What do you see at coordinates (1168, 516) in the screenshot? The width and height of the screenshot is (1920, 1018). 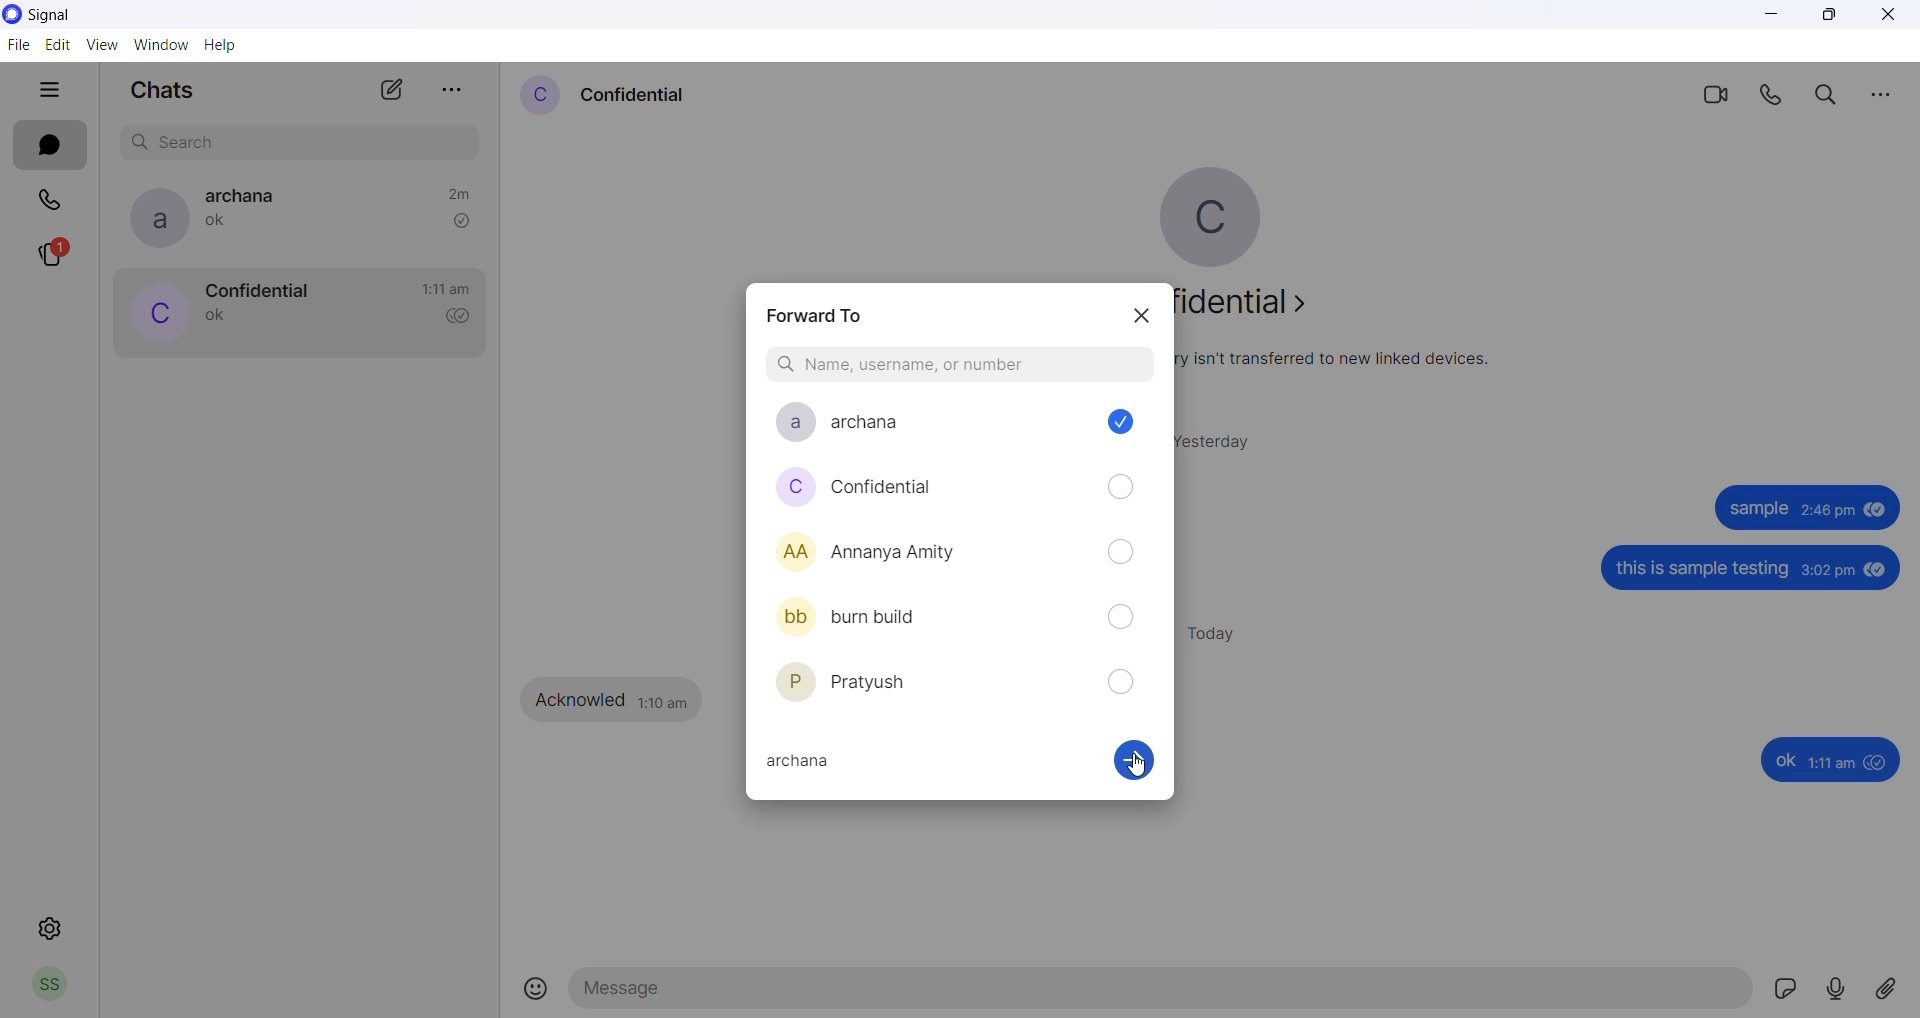 I see `scrollbar` at bounding box center [1168, 516].